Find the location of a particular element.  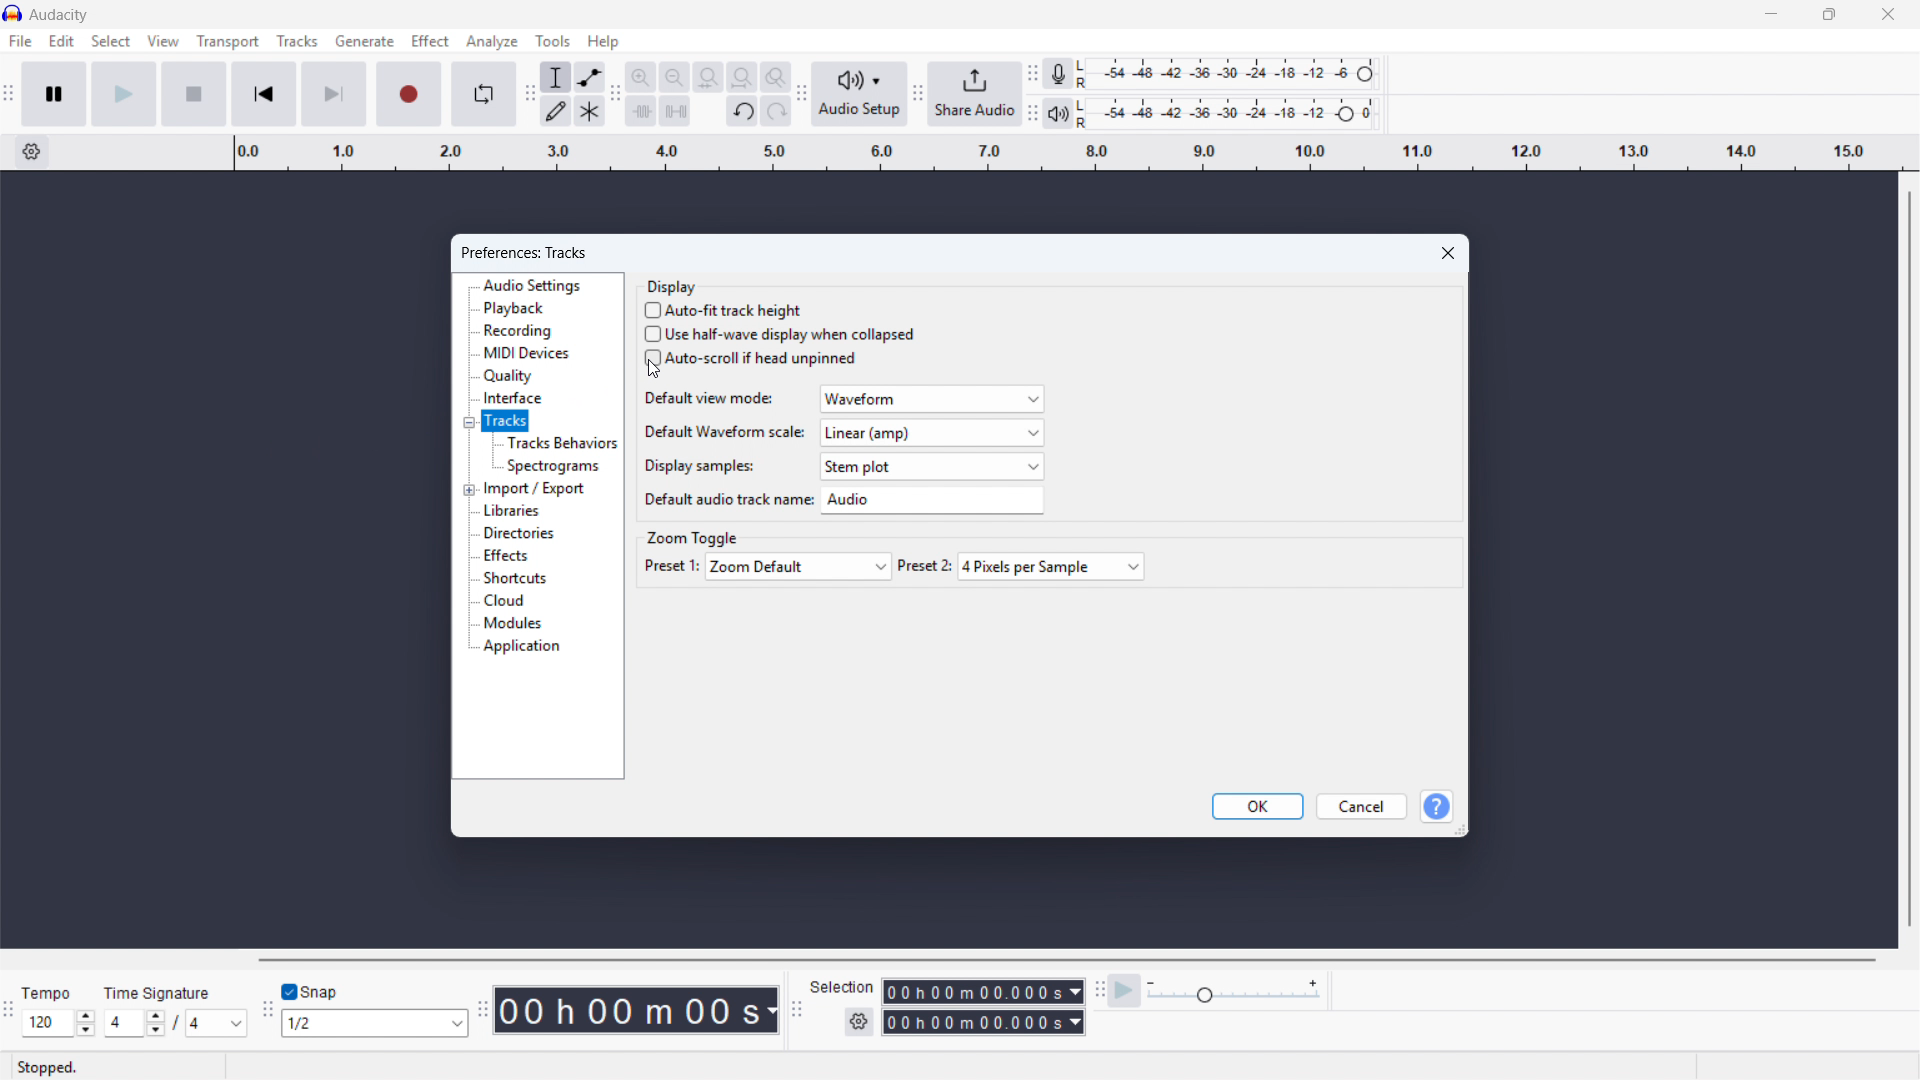

zoom in is located at coordinates (641, 76).